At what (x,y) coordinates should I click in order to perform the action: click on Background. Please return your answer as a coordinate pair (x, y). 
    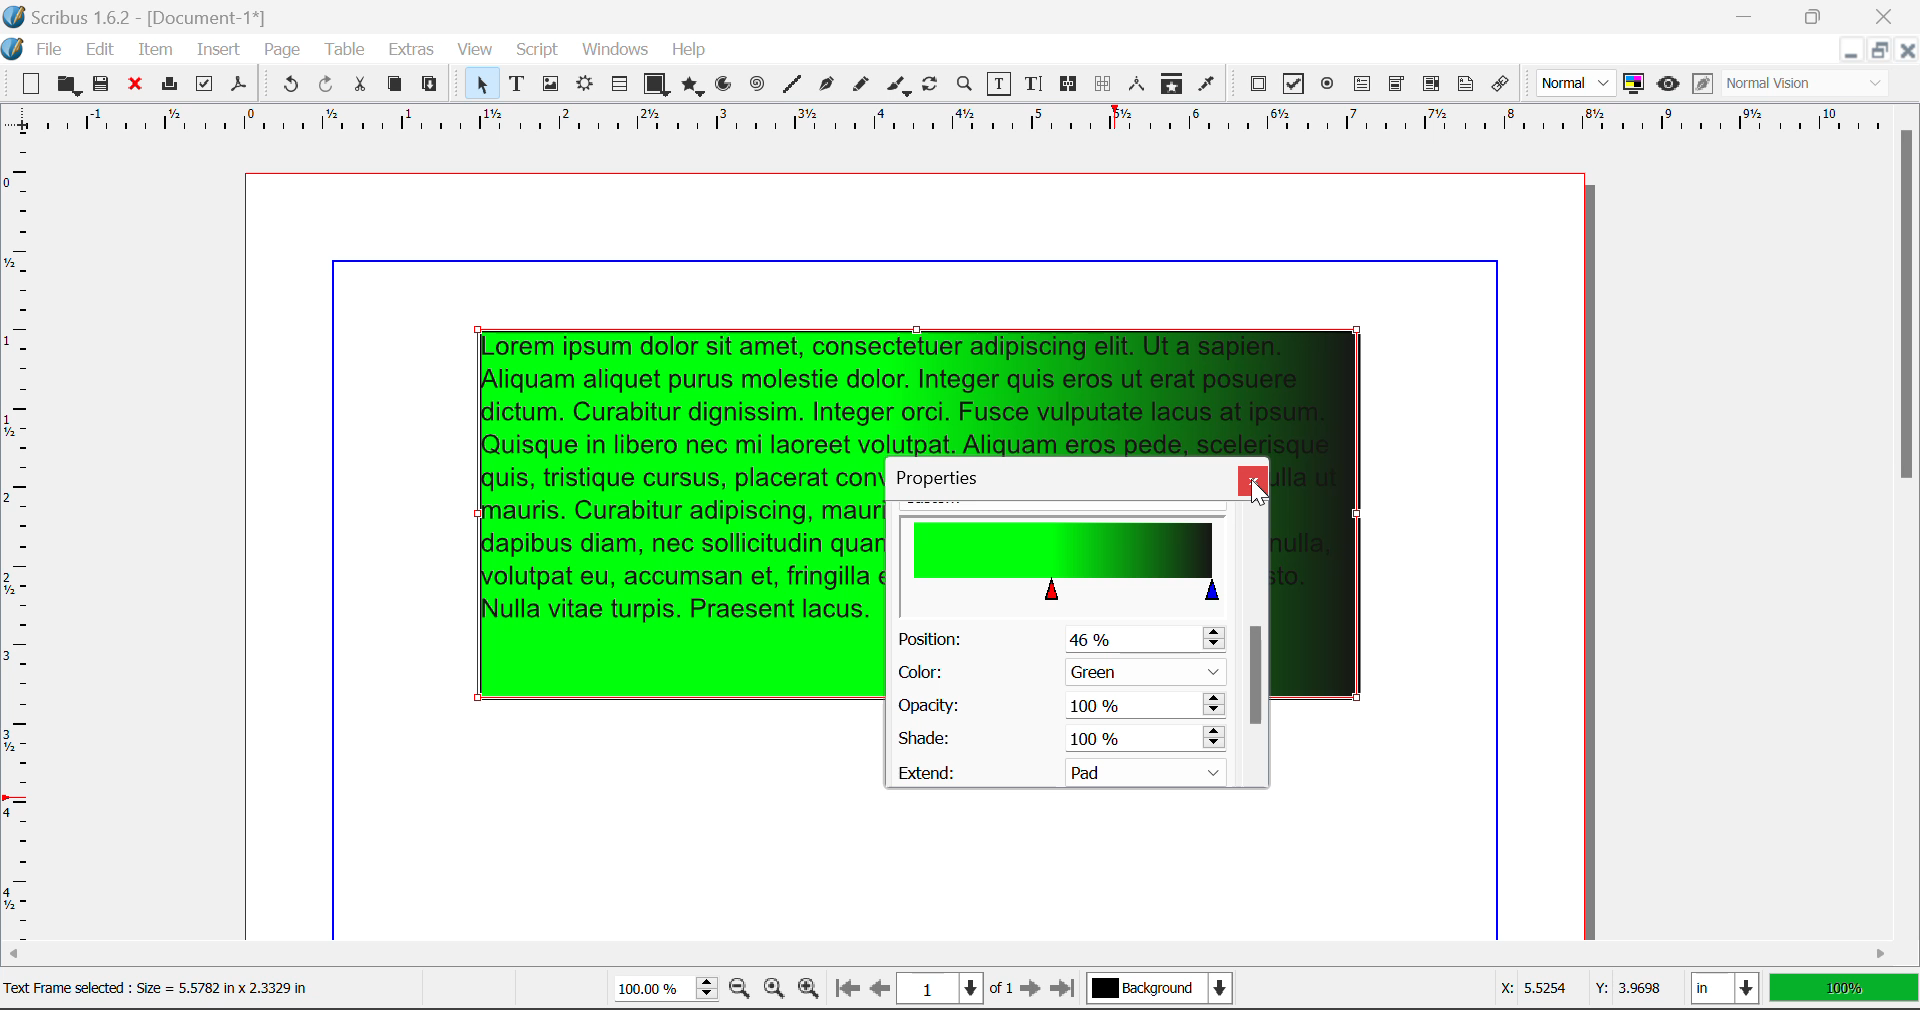
    Looking at the image, I should click on (1165, 991).